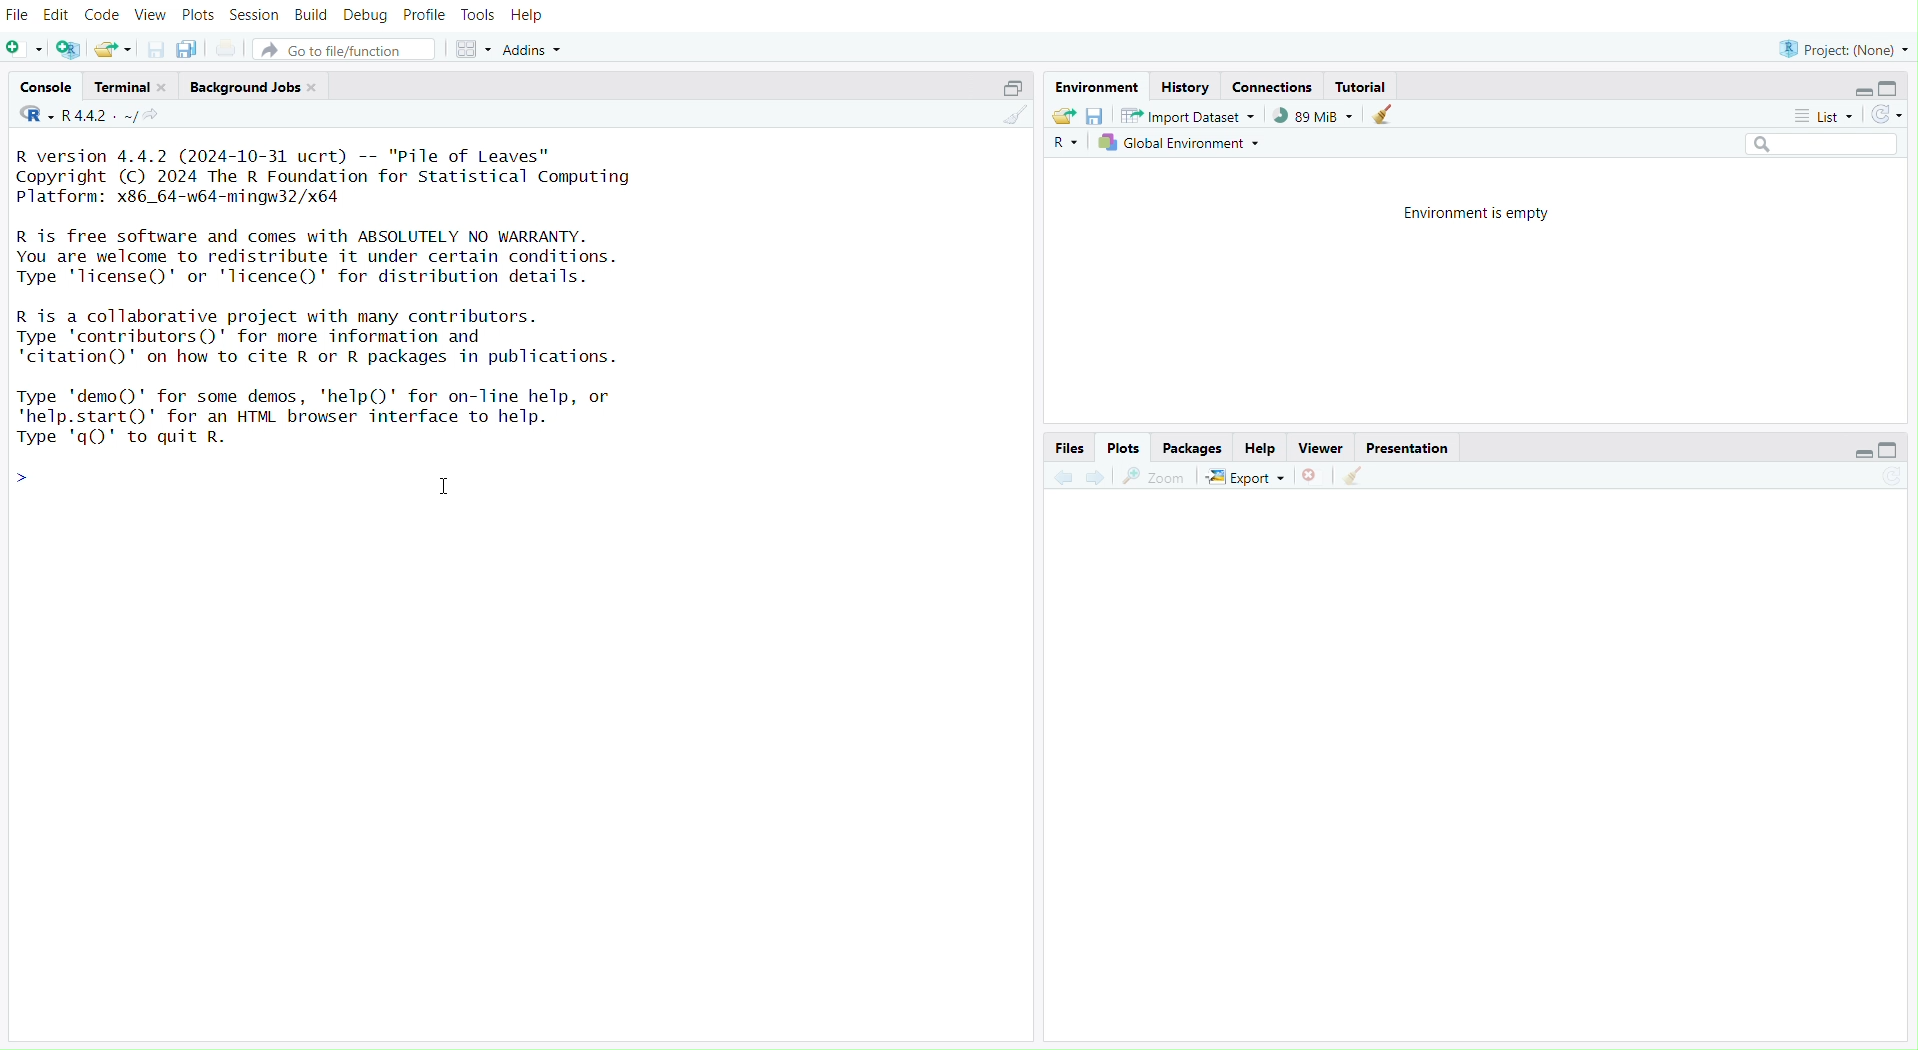  Describe the element at coordinates (1099, 475) in the screenshot. I see `Go forward to the next source location (Ctrl + F10)` at that location.